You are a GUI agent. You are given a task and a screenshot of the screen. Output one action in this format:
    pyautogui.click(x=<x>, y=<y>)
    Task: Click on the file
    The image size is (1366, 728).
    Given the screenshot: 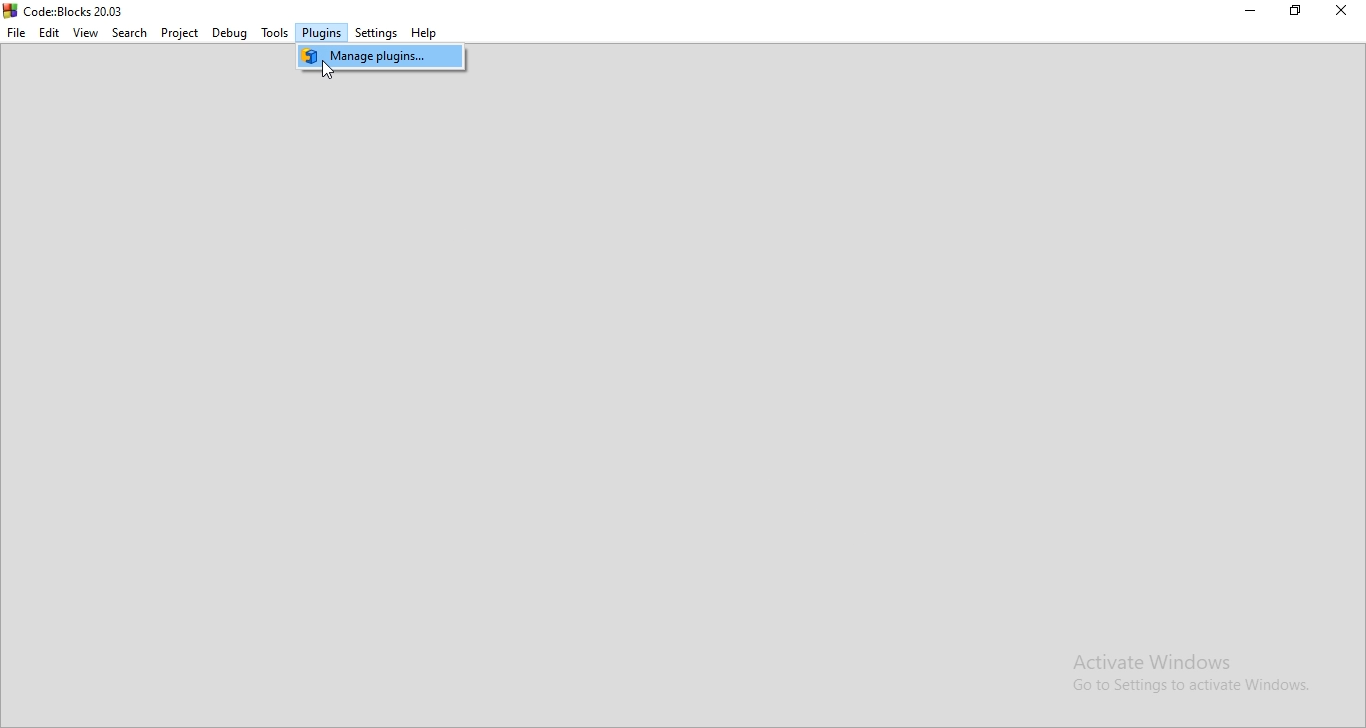 What is the action you would take?
    pyautogui.click(x=17, y=34)
    